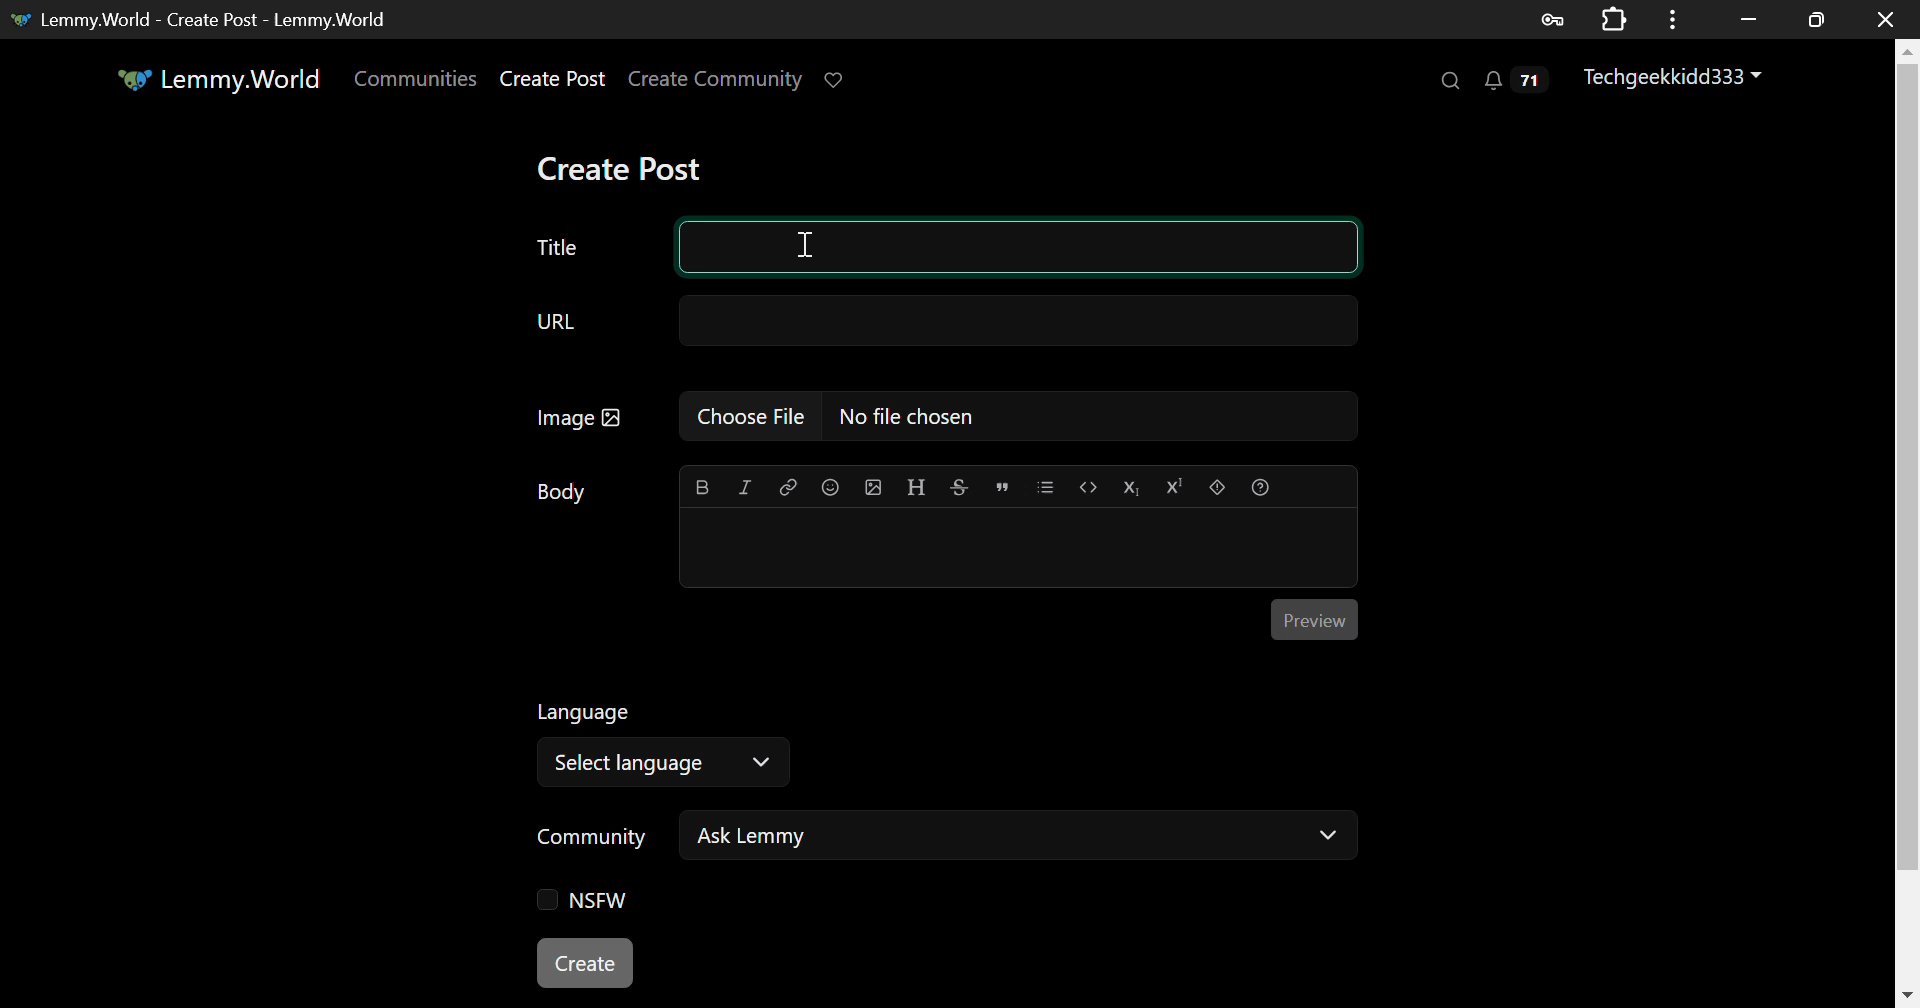  I want to click on Notifications, so click(1520, 81).